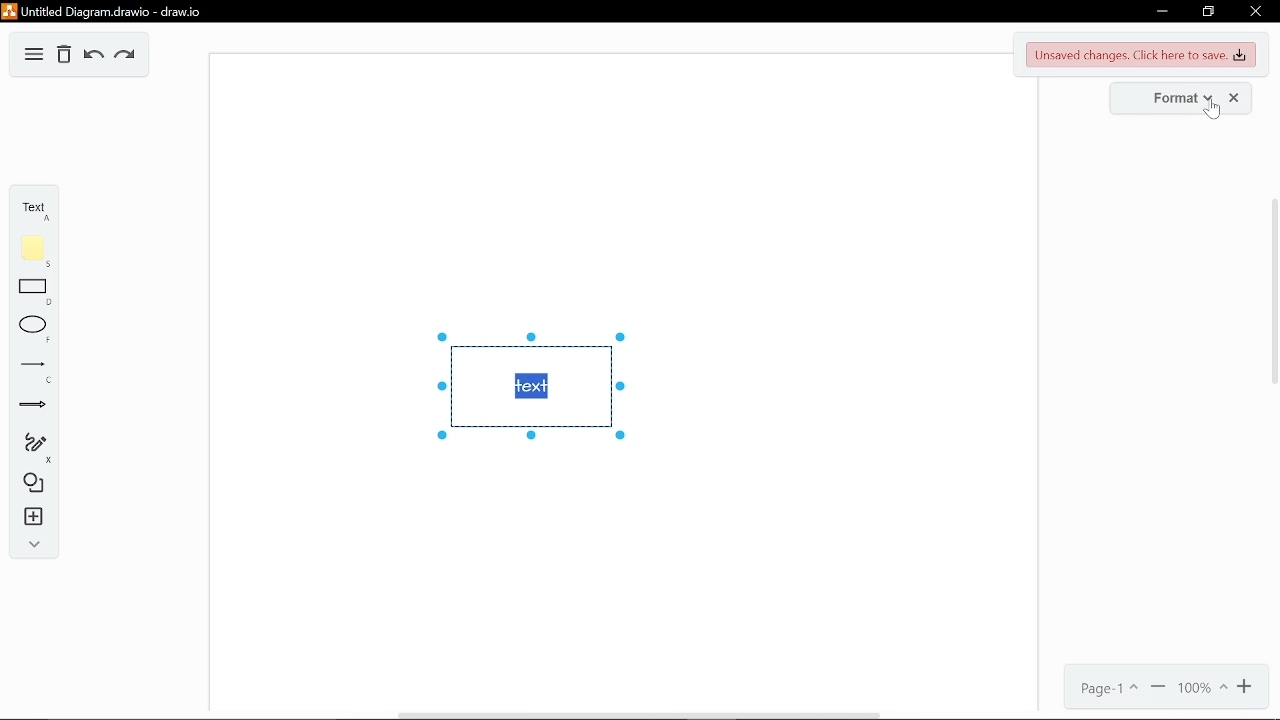 The height and width of the screenshot is (720, 1280). What do you see at coordinates (1235, 98) in the screenshot?
I see `close` at bounding box center [1235, 98].